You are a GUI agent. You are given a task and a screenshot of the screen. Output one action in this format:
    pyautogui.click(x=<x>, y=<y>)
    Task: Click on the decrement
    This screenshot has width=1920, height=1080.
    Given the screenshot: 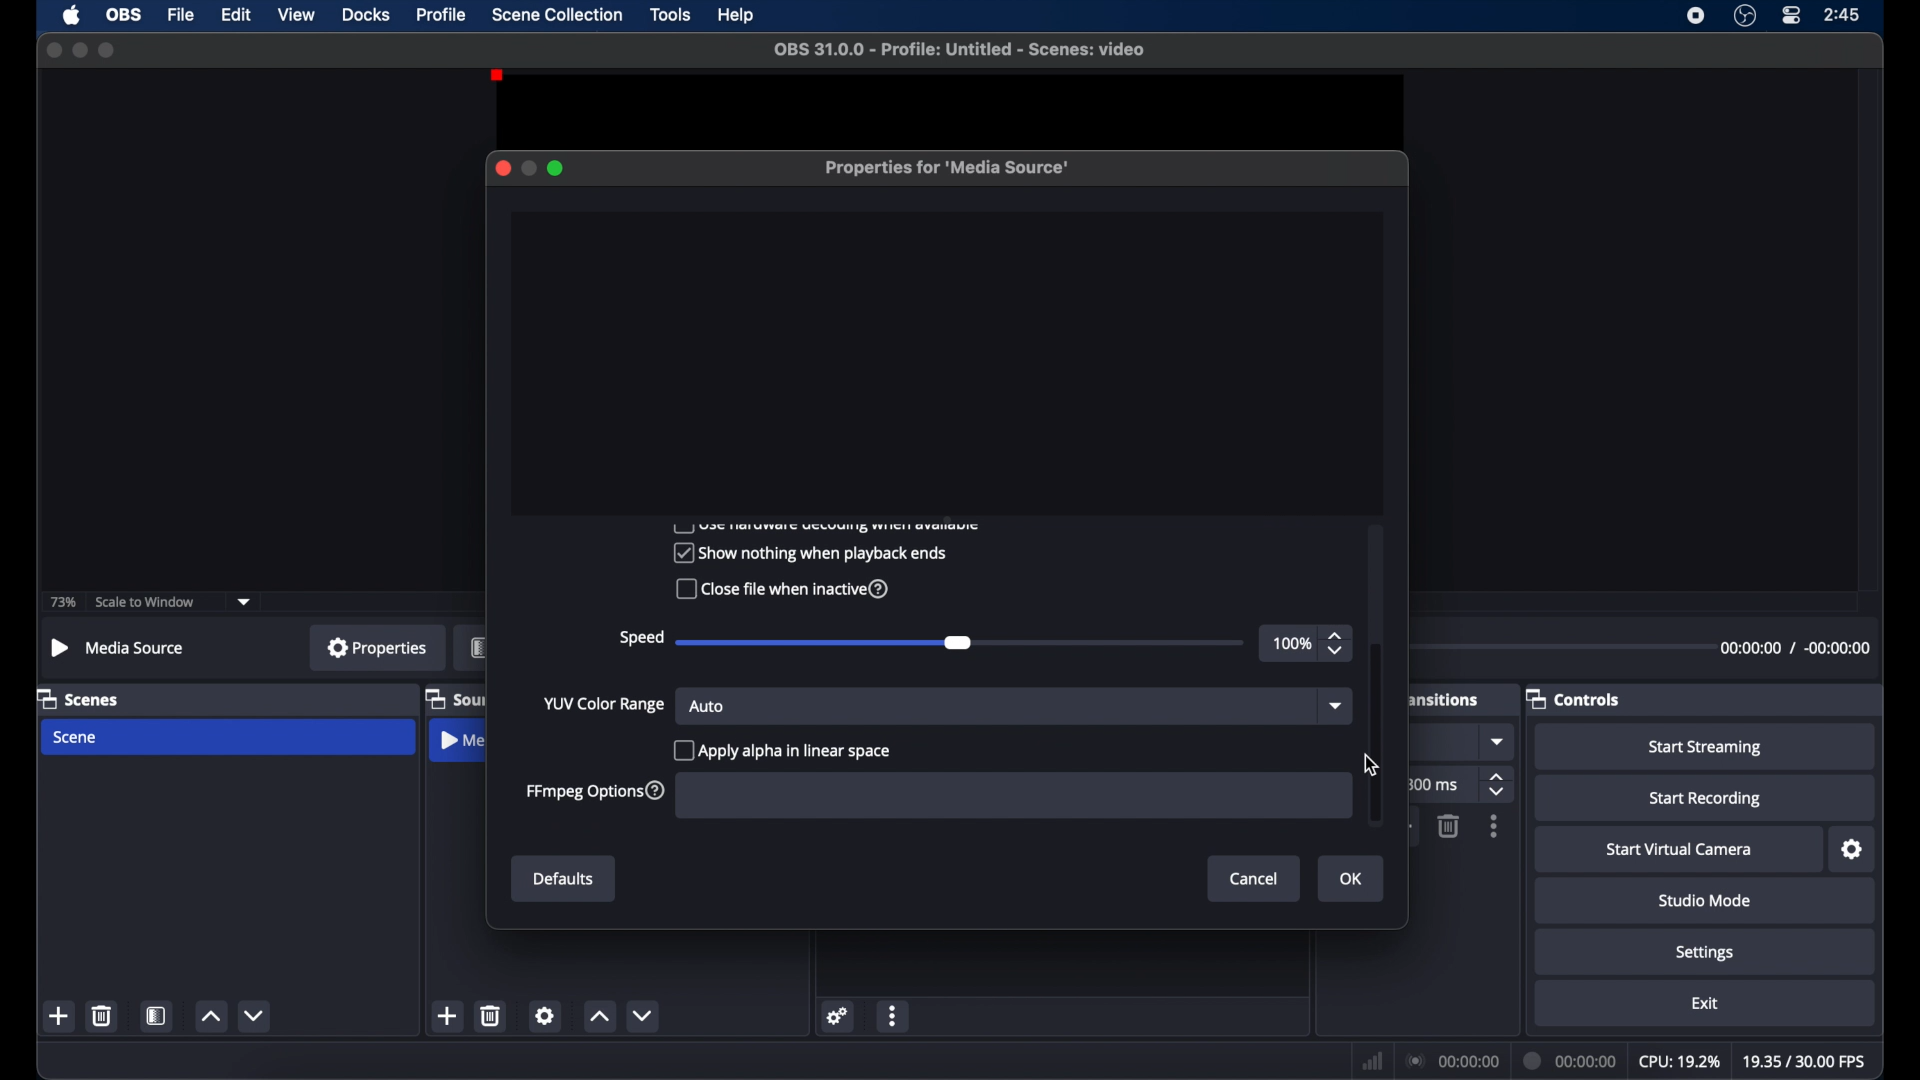 What is the action you would take?
    pyautogui.click(x=256, y=1015)
    